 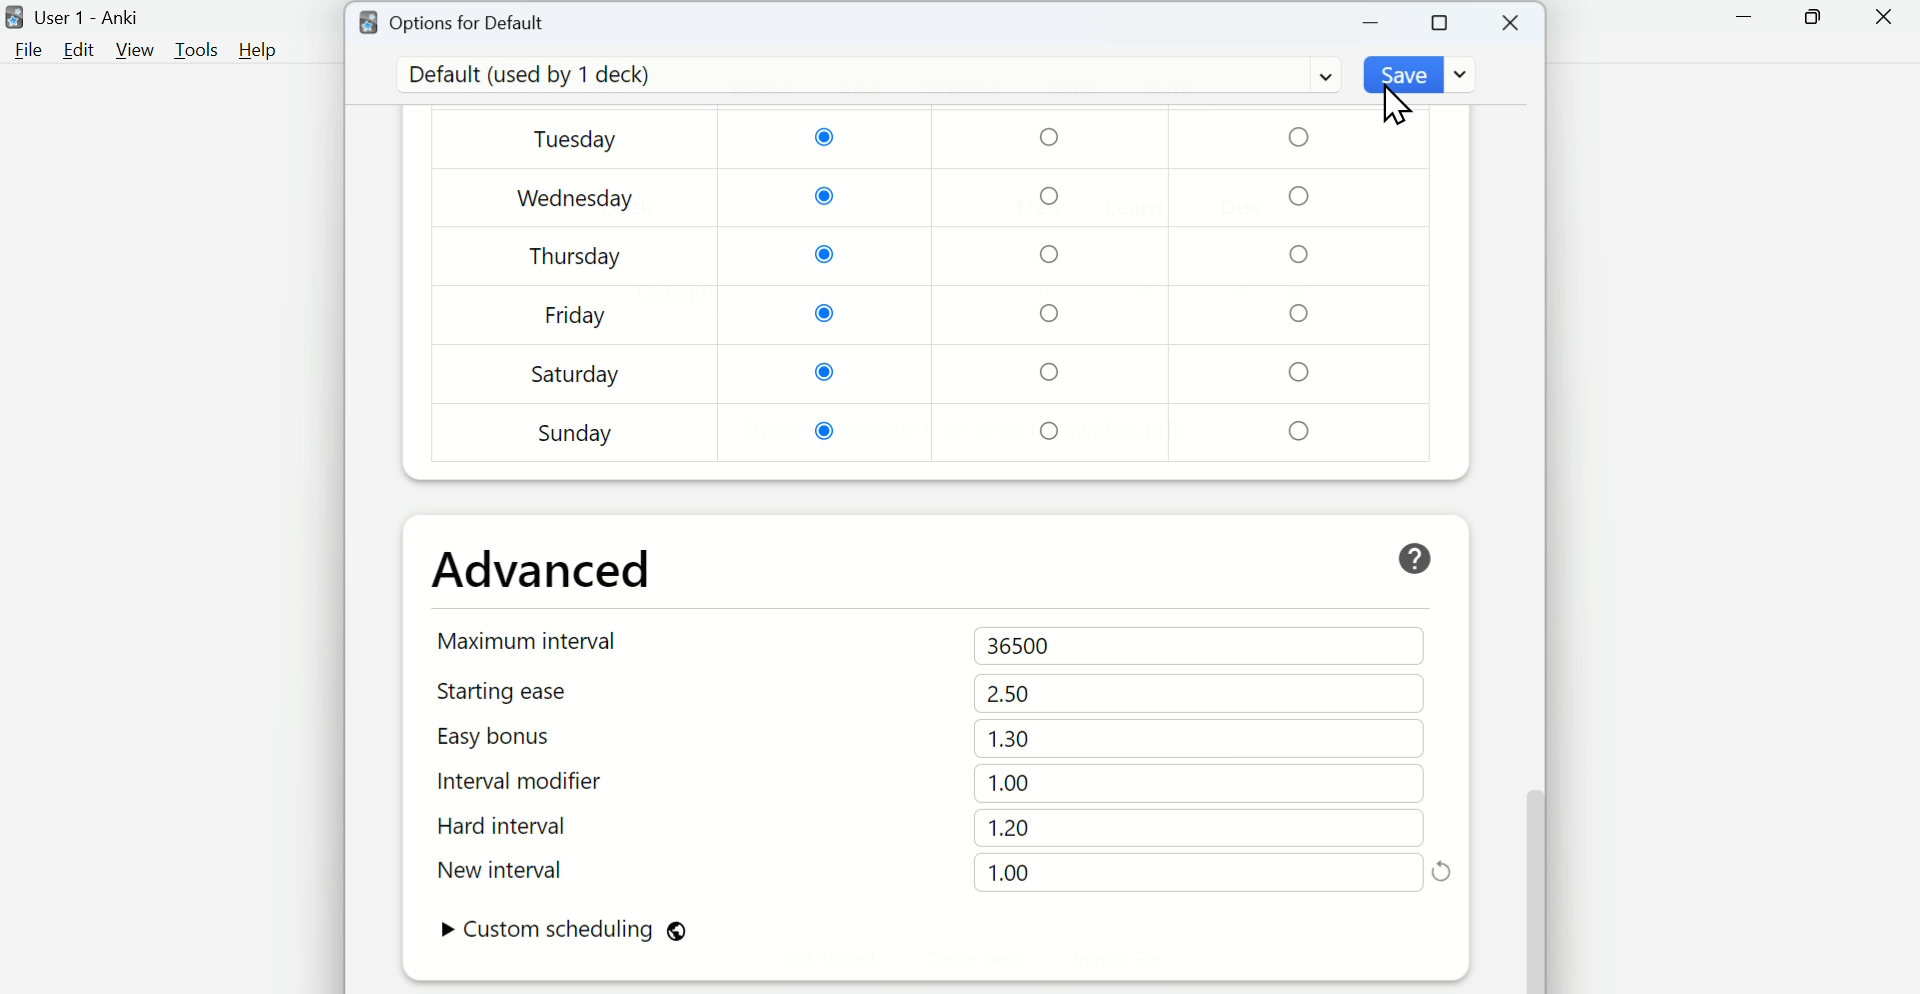 I want to click on Vertical scroll bar, so click(x=1534, y=516).